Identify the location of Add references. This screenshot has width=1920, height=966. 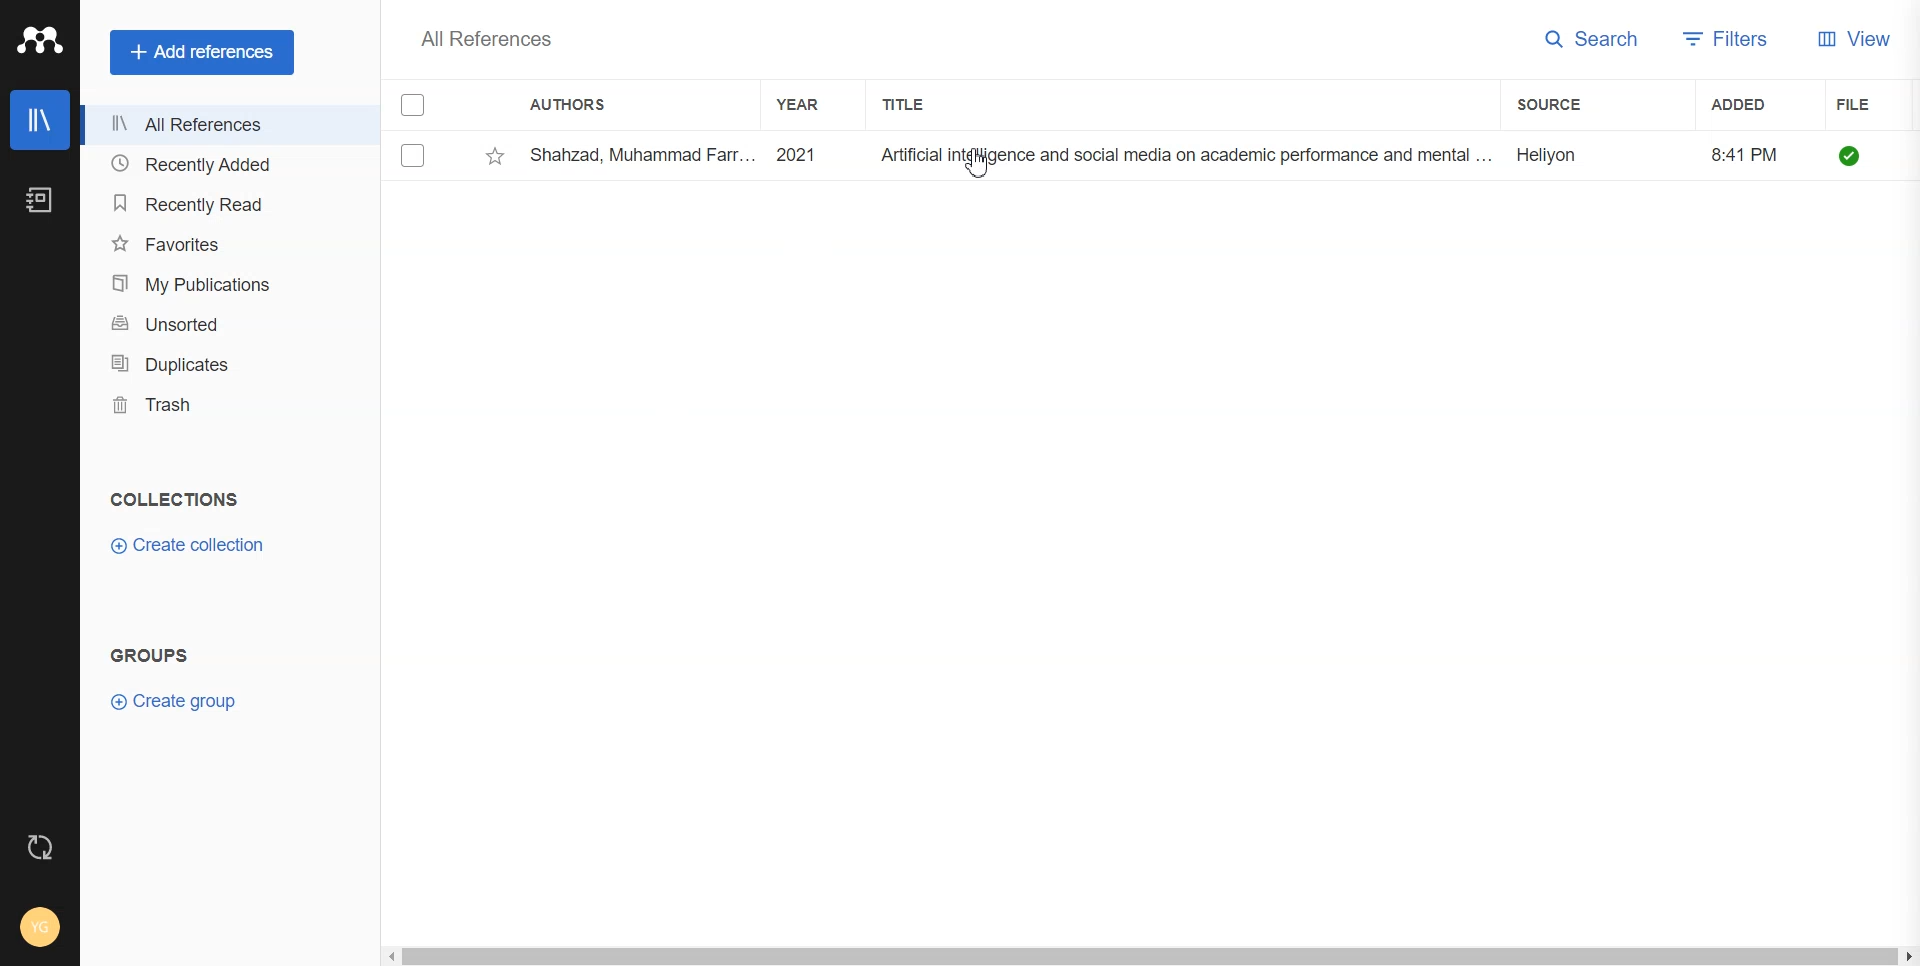
(202, 53).